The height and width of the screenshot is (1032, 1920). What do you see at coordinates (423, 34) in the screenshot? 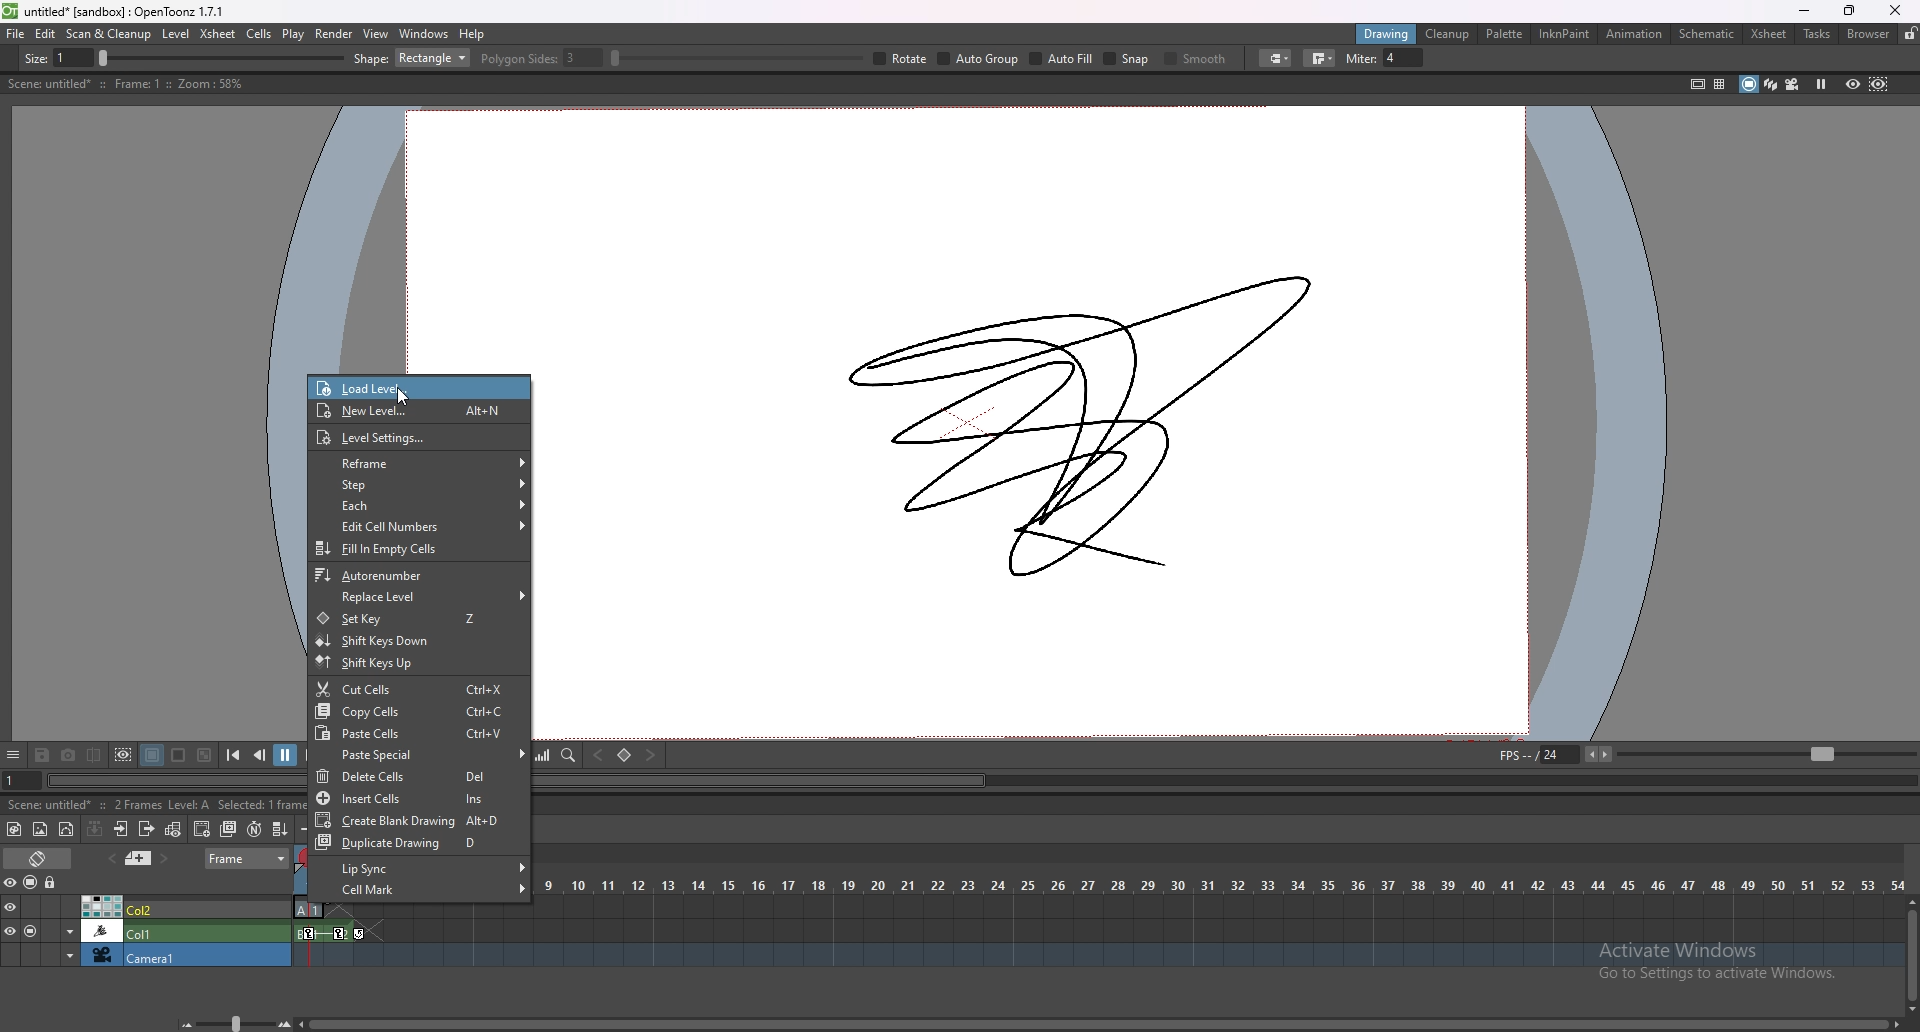
I see `windows` at bounding box center [423, 34].